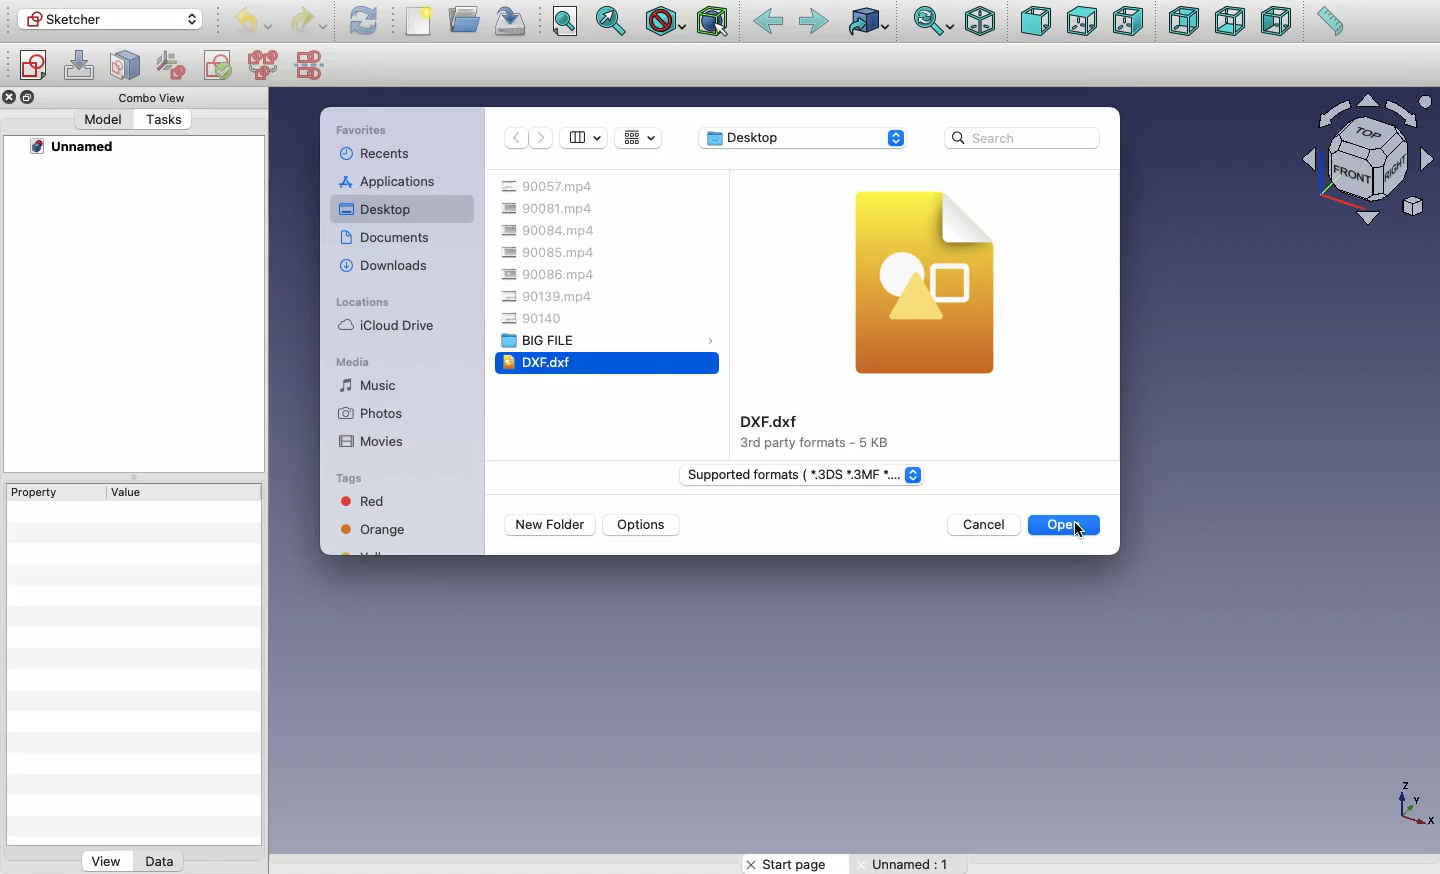 Image resolution: width=1440 pixels, height=874 pixels. Describe the element at coordinates (387, 326) in the screenshot. I see `iCloud` at that location.